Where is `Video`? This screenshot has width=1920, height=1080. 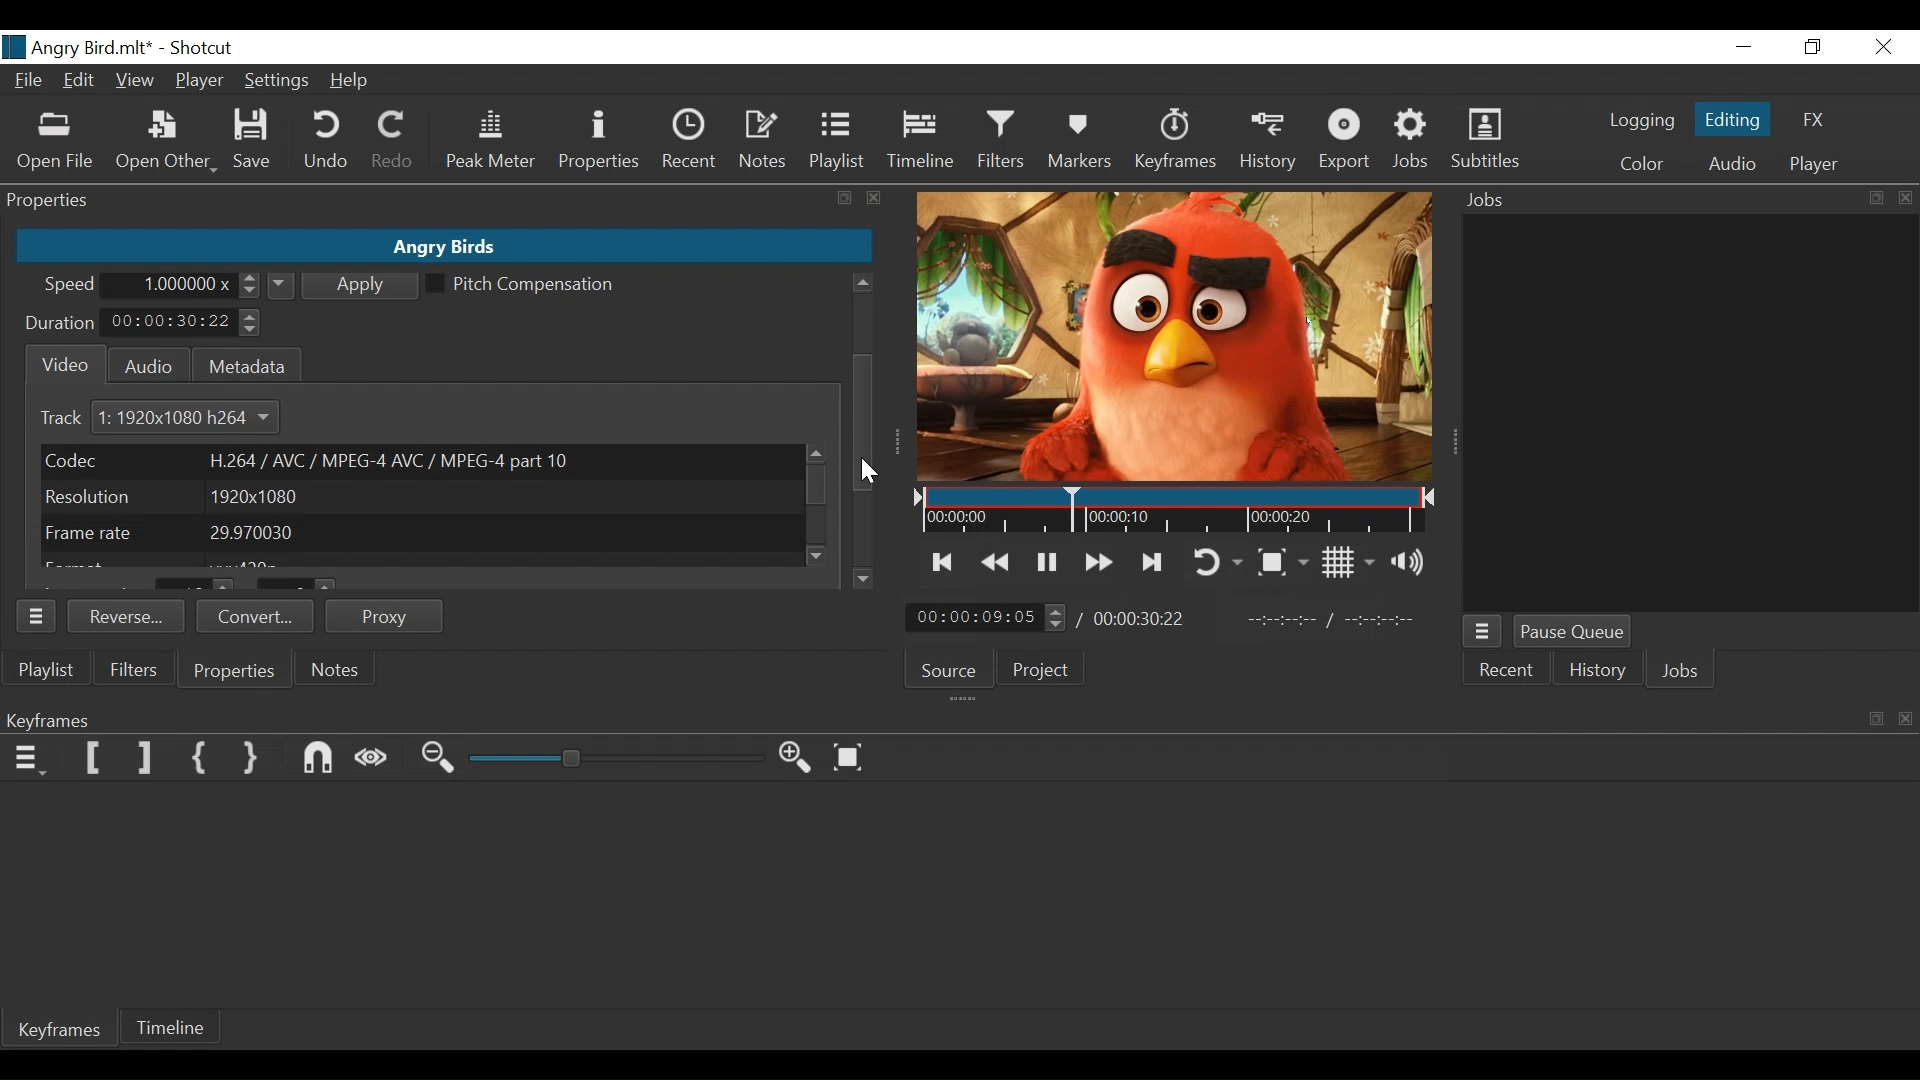 Video is located at coordinates (61, 365).